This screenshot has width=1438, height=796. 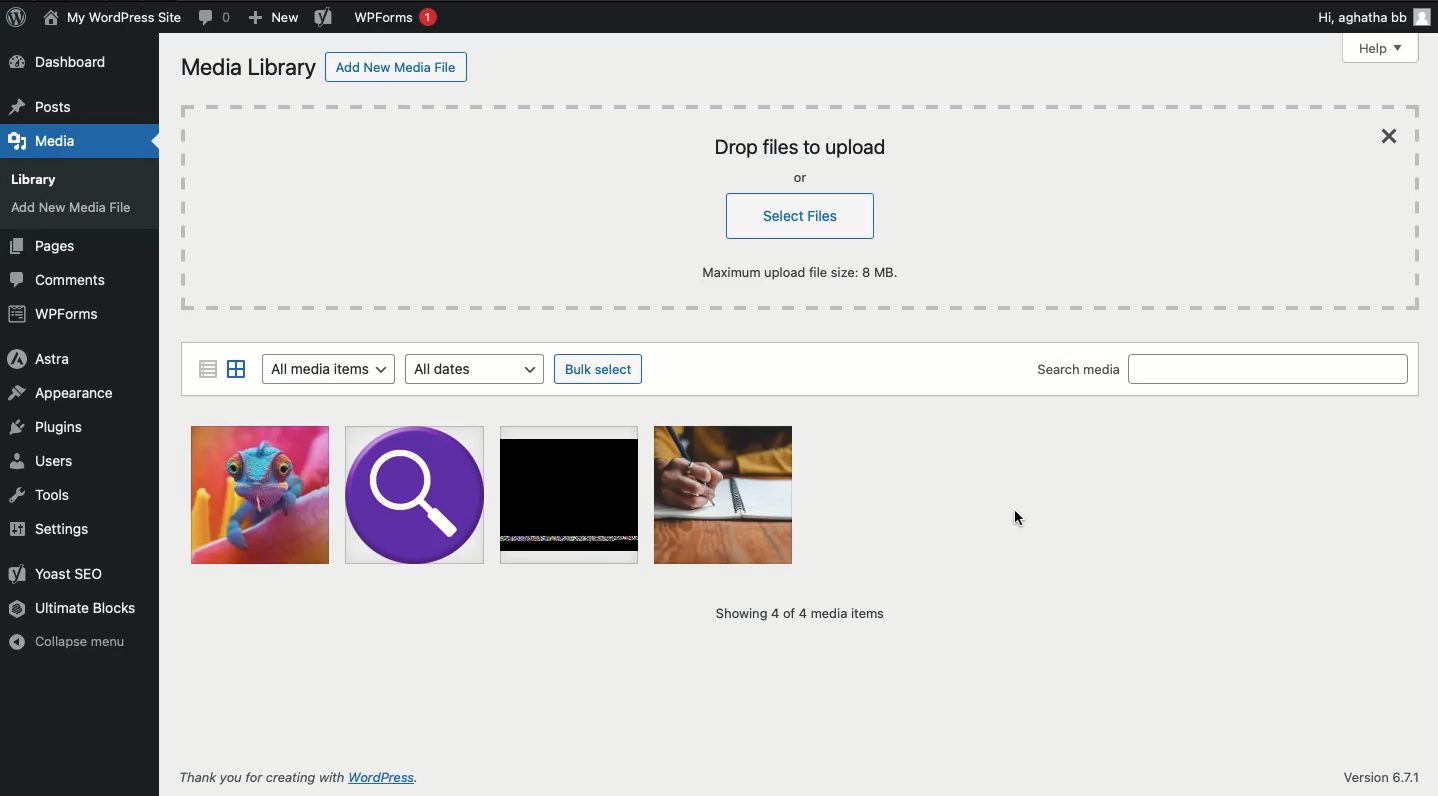 I want to click on WPForms, so click(x=397, y=17).